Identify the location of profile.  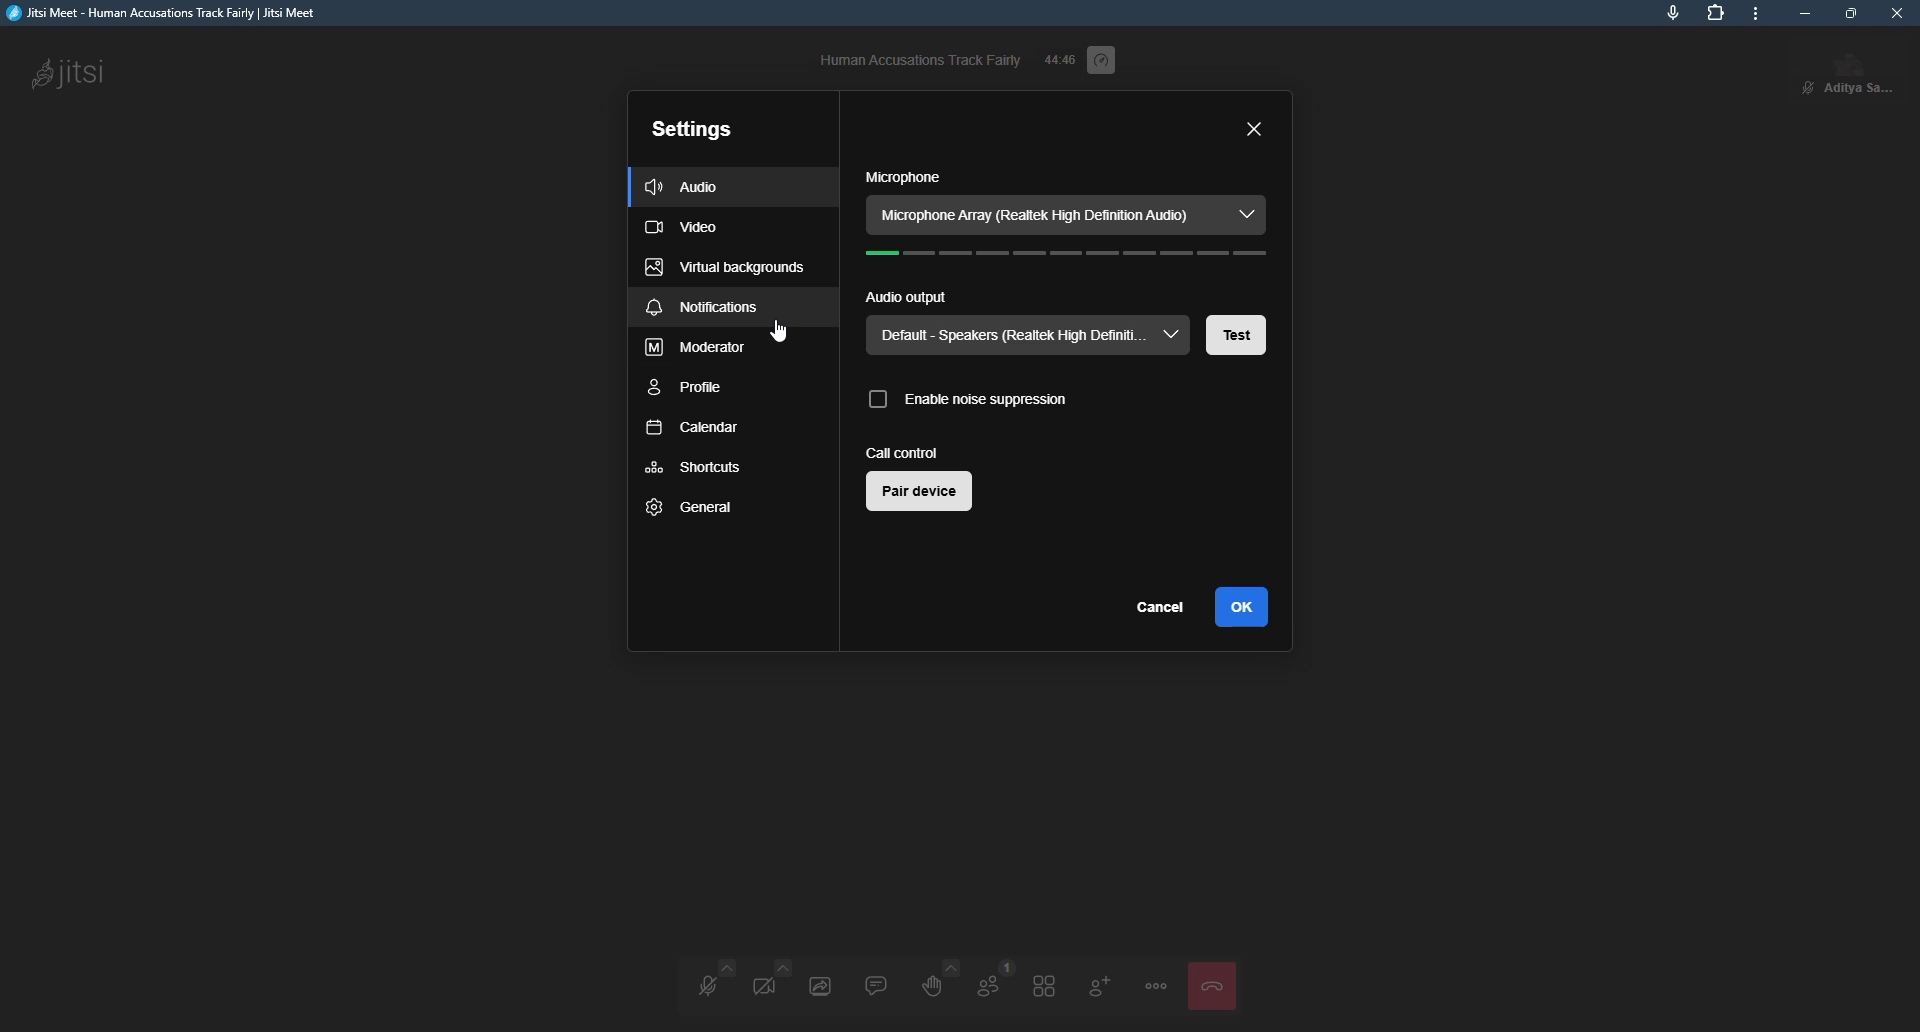
(687, 390).